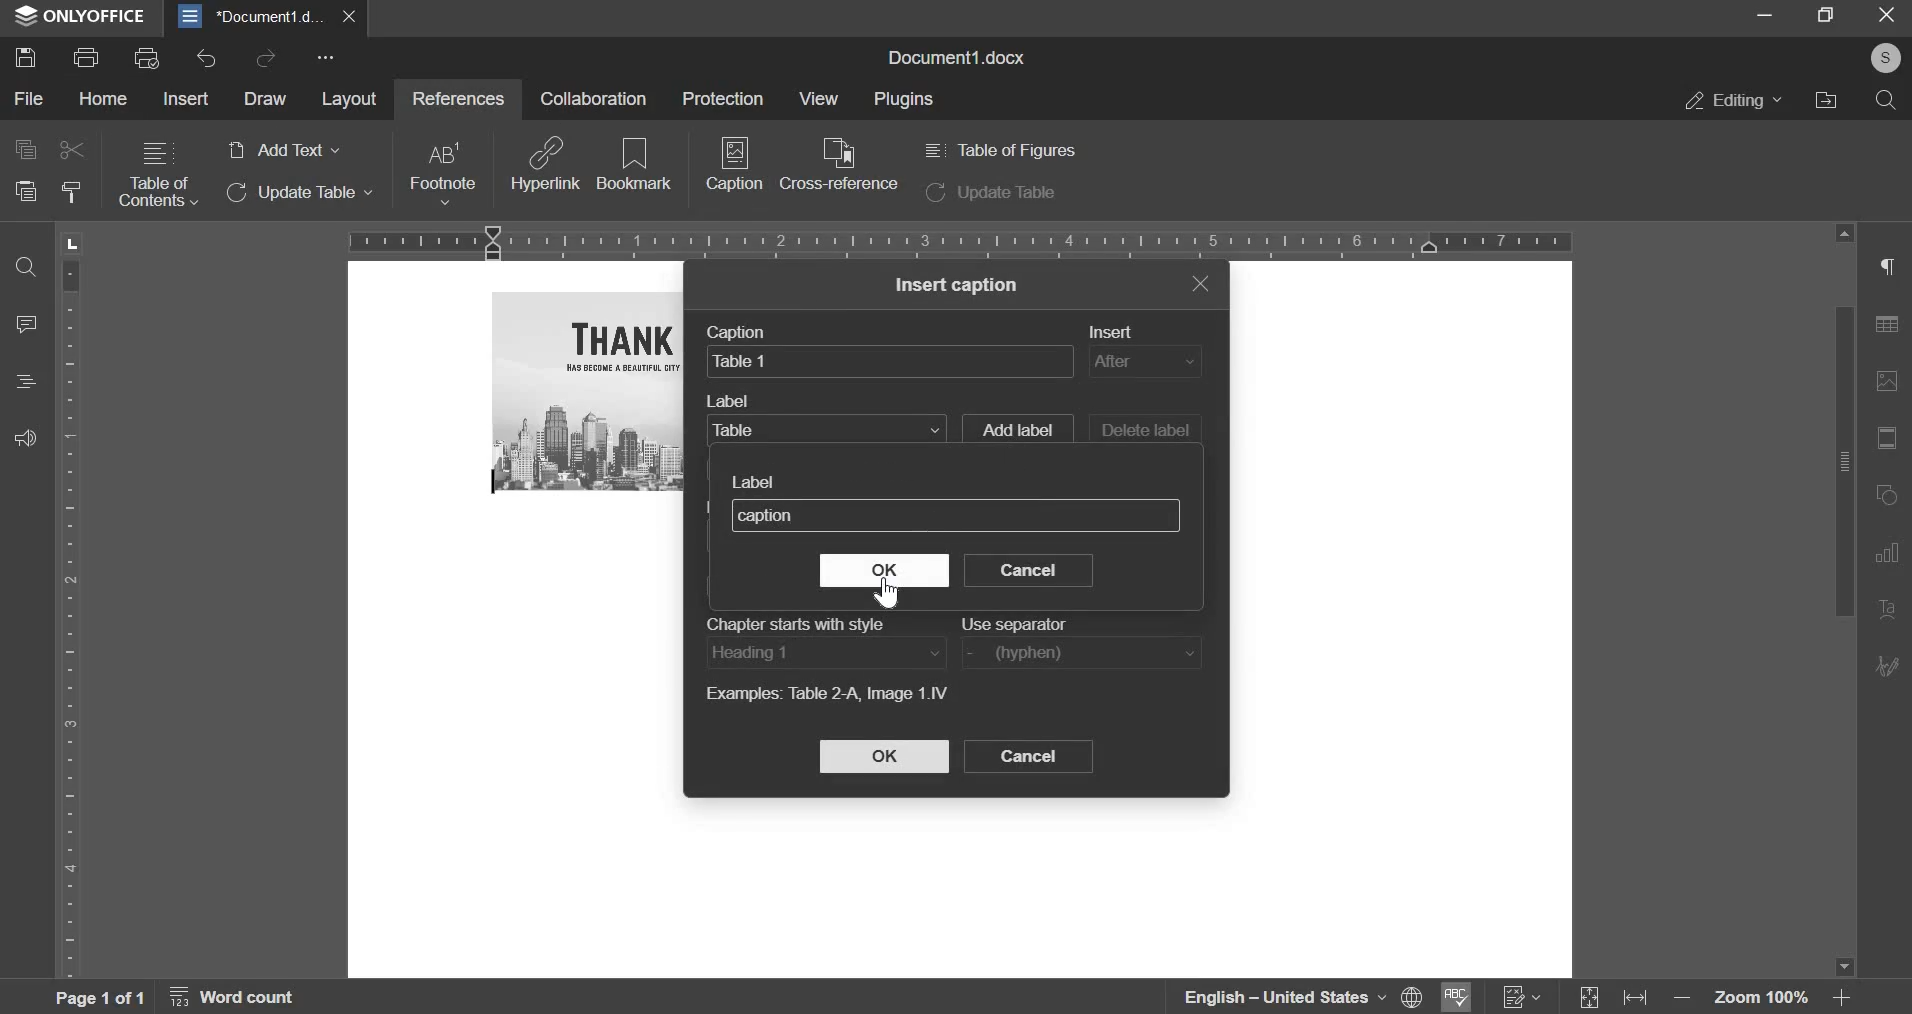 This screenshot has height=1014, width=1912. Describe the element at coordinates (729, 399) in the screenshot. I see `Label` at that location.